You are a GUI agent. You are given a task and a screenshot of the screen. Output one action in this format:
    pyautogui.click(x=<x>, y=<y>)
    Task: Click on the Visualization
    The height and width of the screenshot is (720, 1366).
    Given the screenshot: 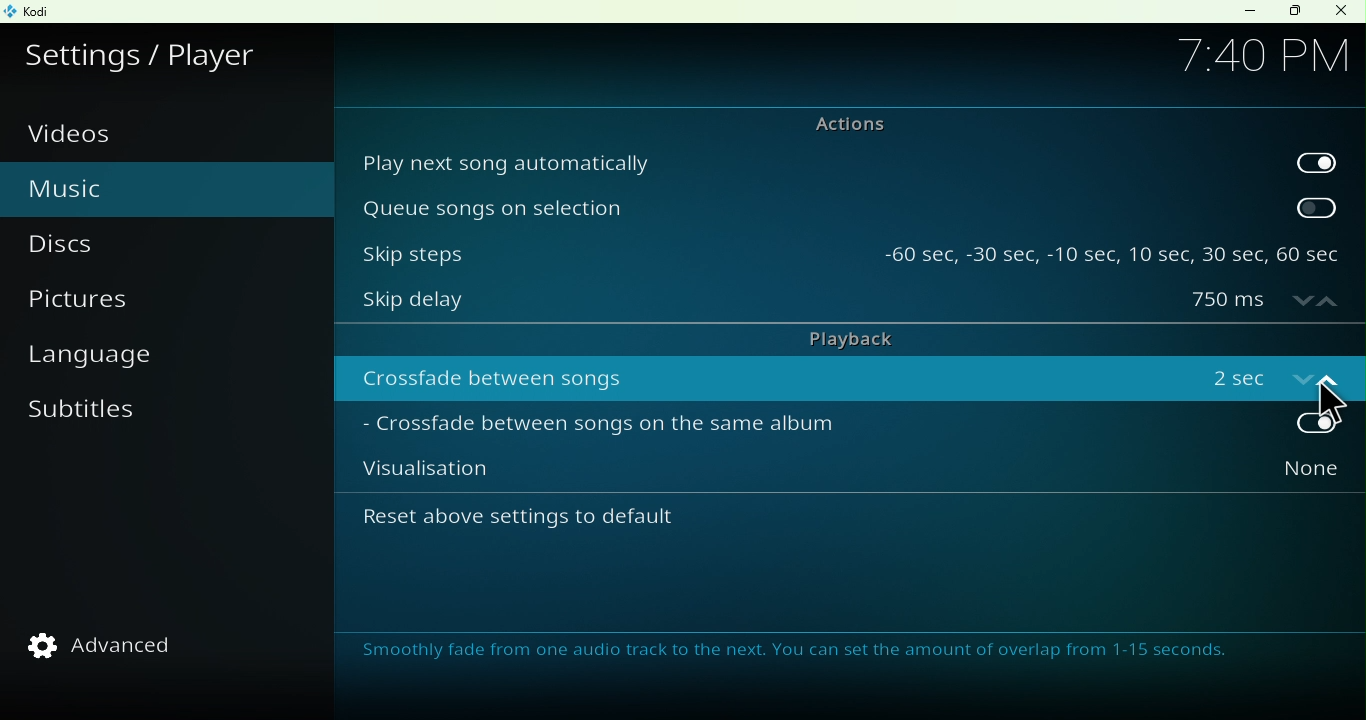 What is the action you would take?
    pyautogui.click(x=762, y=475)
    